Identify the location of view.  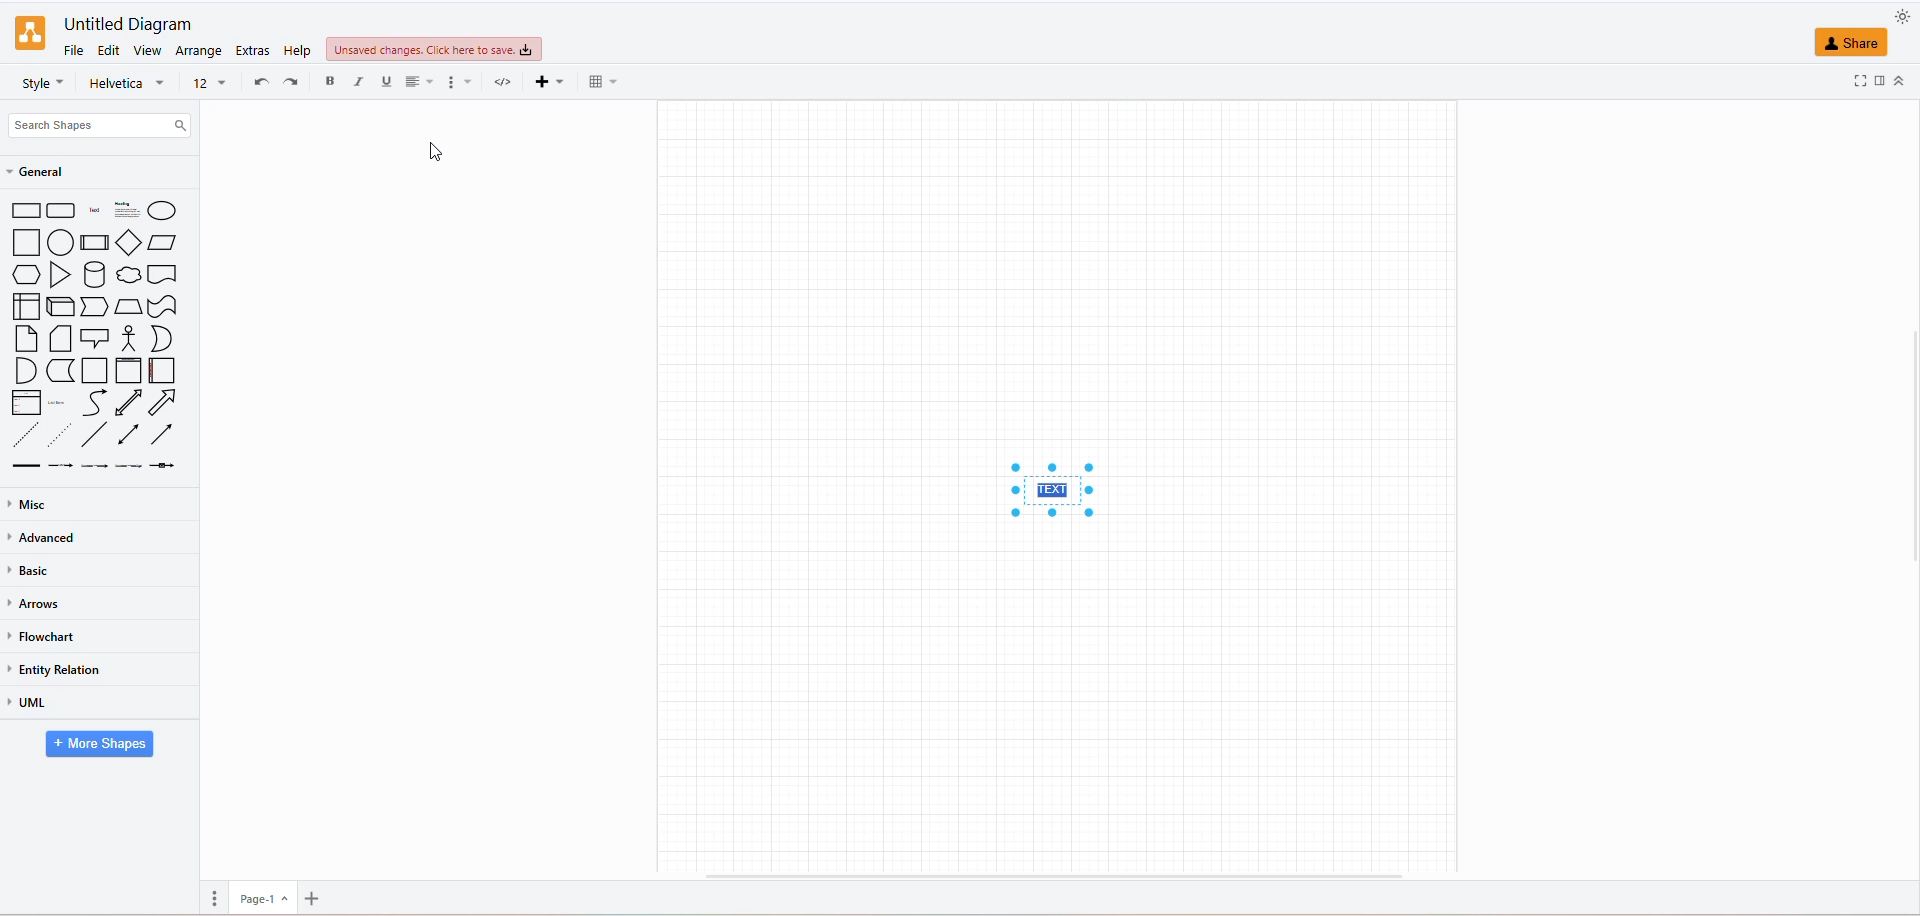
(147, 53).